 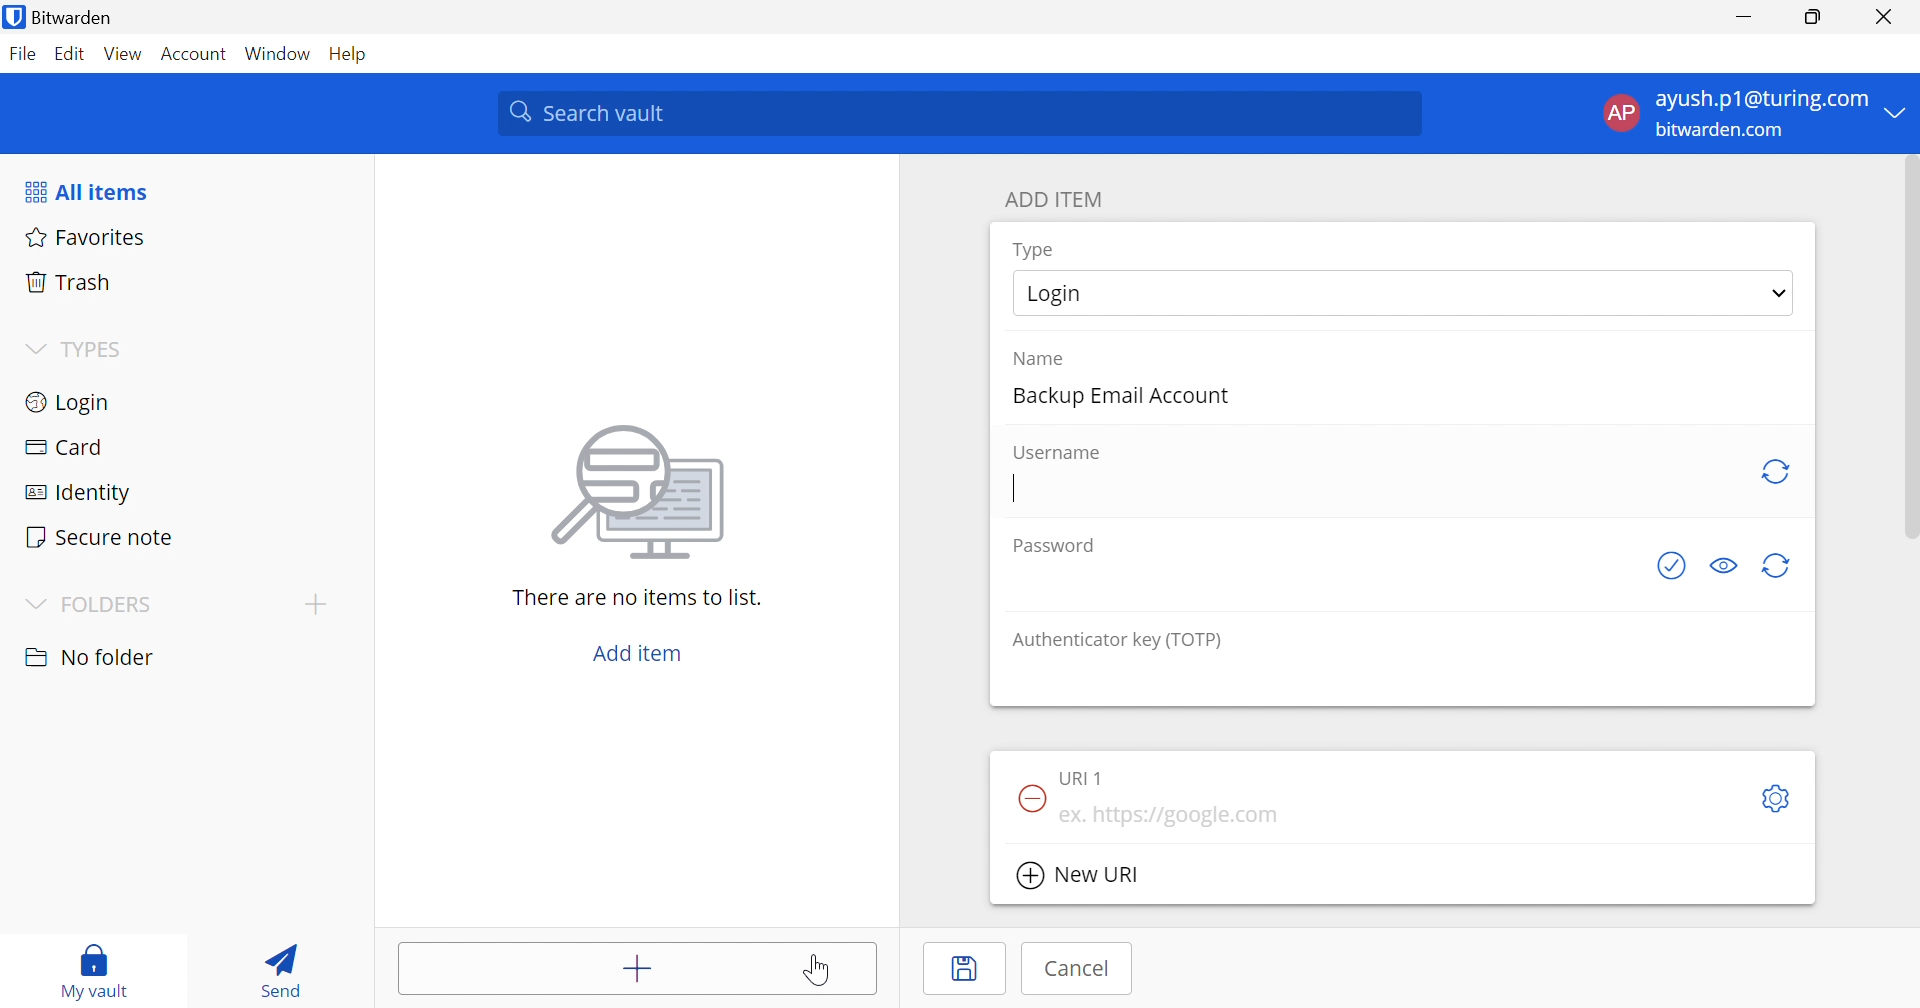 What do you see at coordinates (89, 191) in the screenshot?
I see `All items` at bounding box center [89, 191].